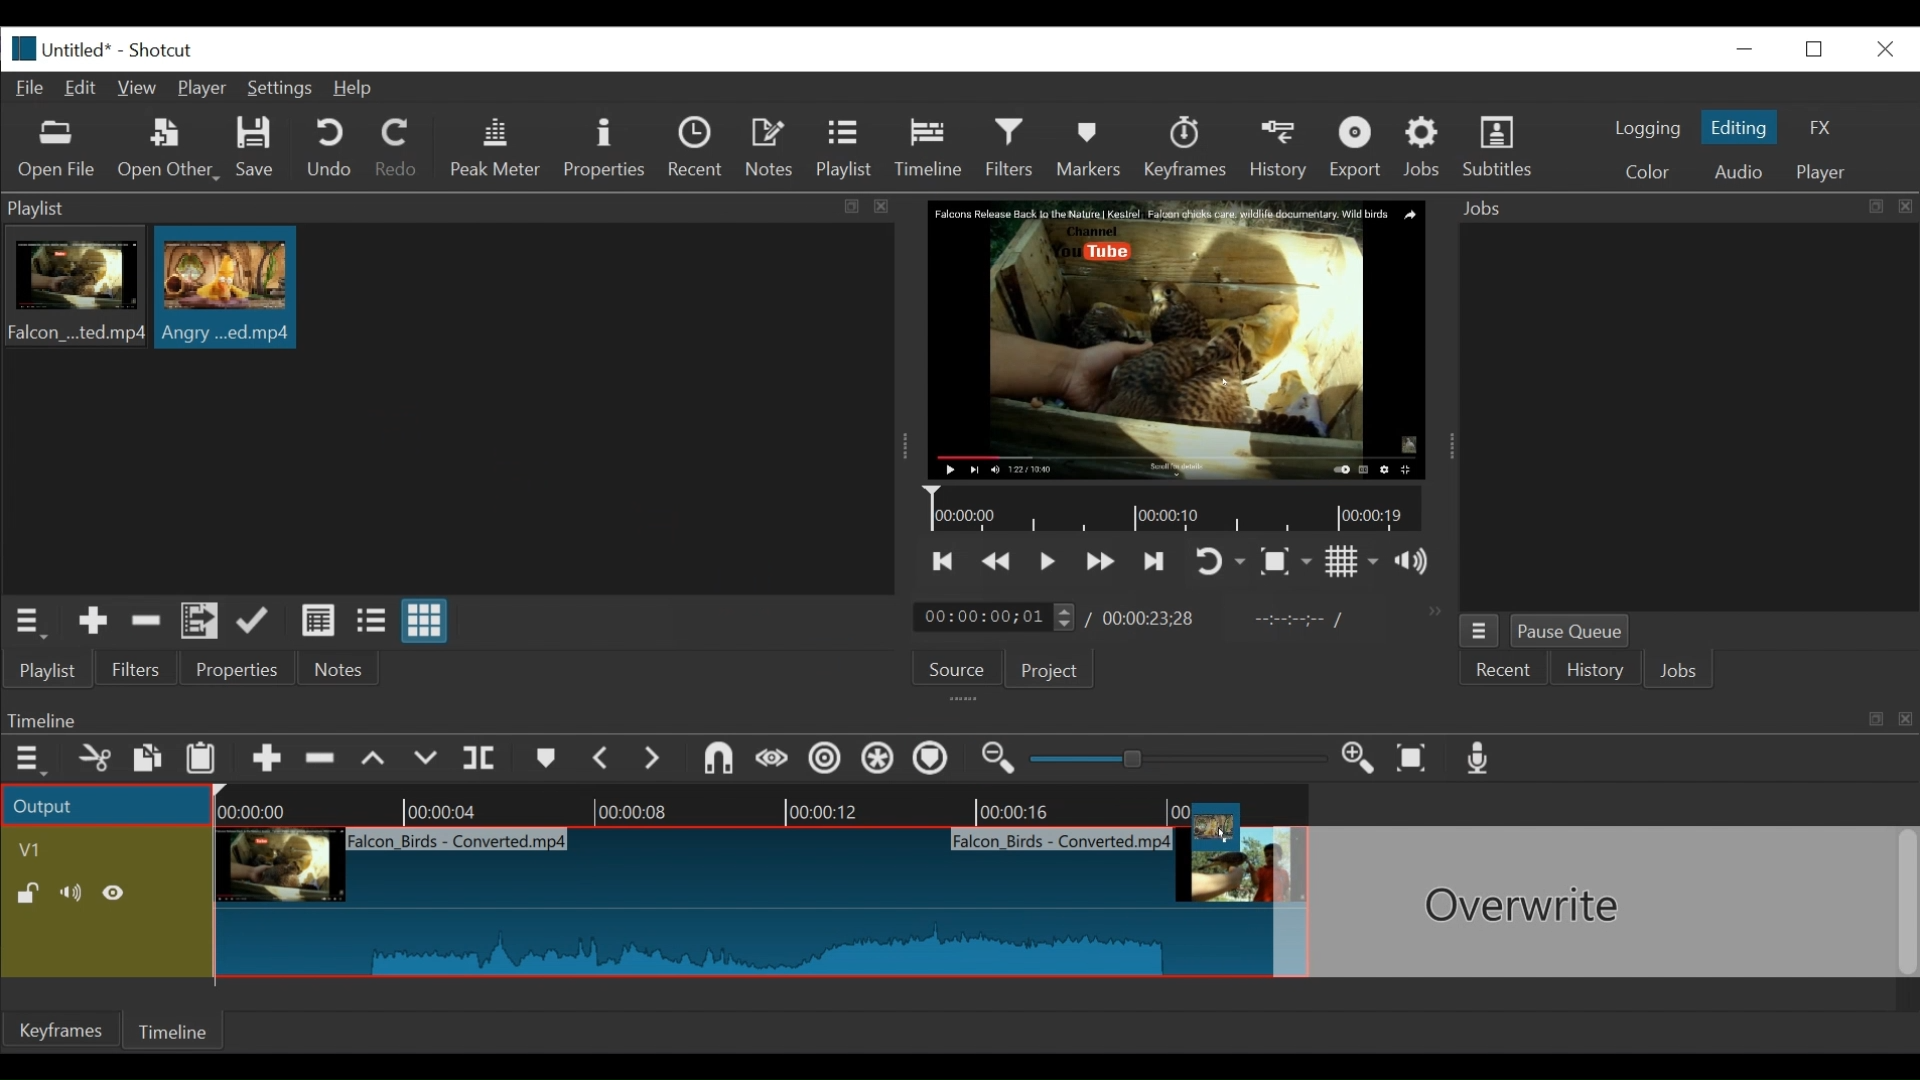 The width and height of the screenshot is (1920, 1080). I want to click on Mute, so click(75, 893).